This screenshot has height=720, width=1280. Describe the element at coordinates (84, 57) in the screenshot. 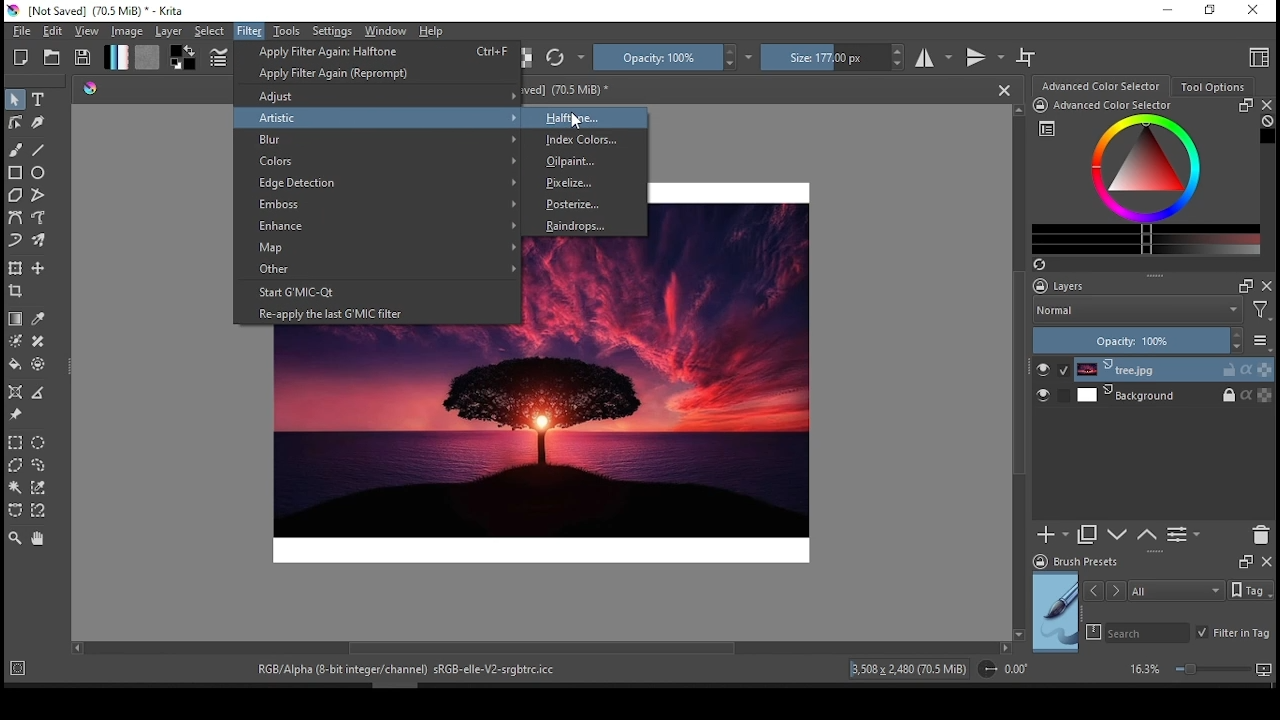

I see `save` at that location.